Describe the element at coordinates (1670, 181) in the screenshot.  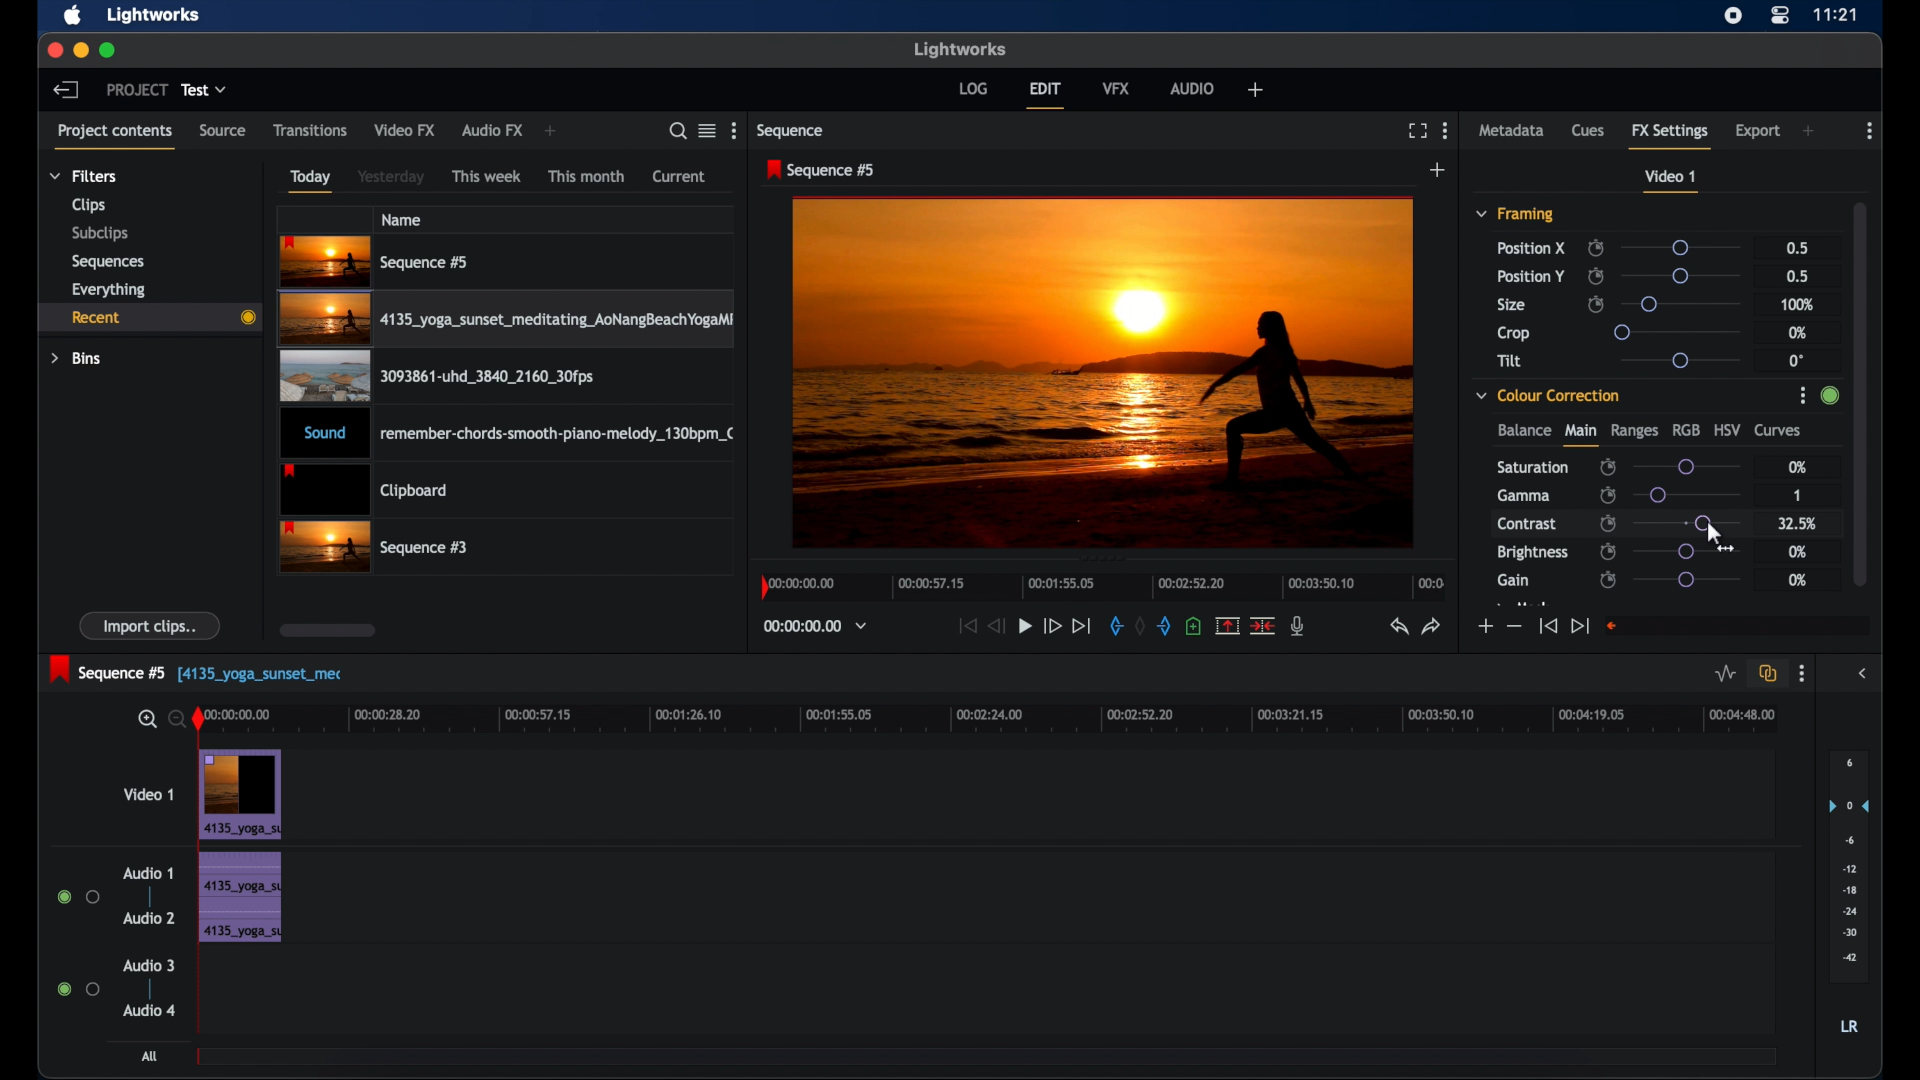
I see `video 1` at that location.